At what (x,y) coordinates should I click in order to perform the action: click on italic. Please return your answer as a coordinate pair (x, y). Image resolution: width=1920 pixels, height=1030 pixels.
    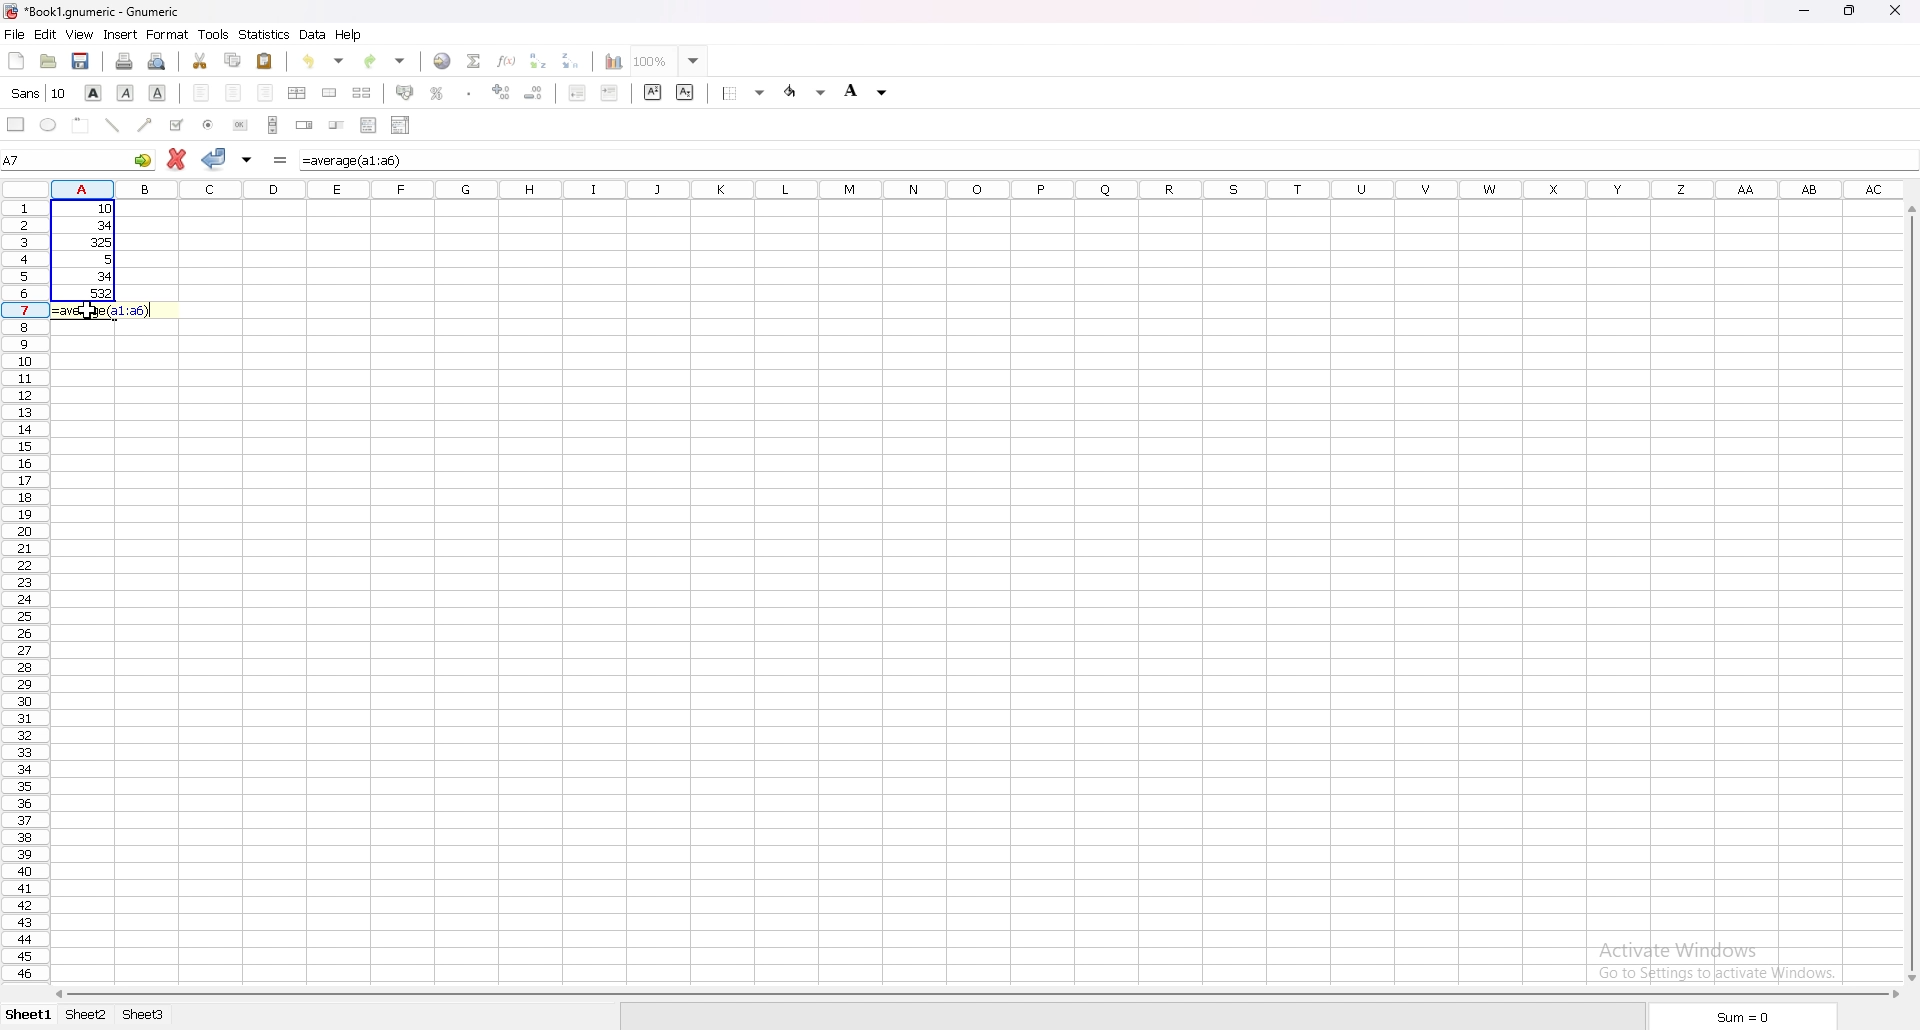
    Looking at the image, I should click on (126, 92).